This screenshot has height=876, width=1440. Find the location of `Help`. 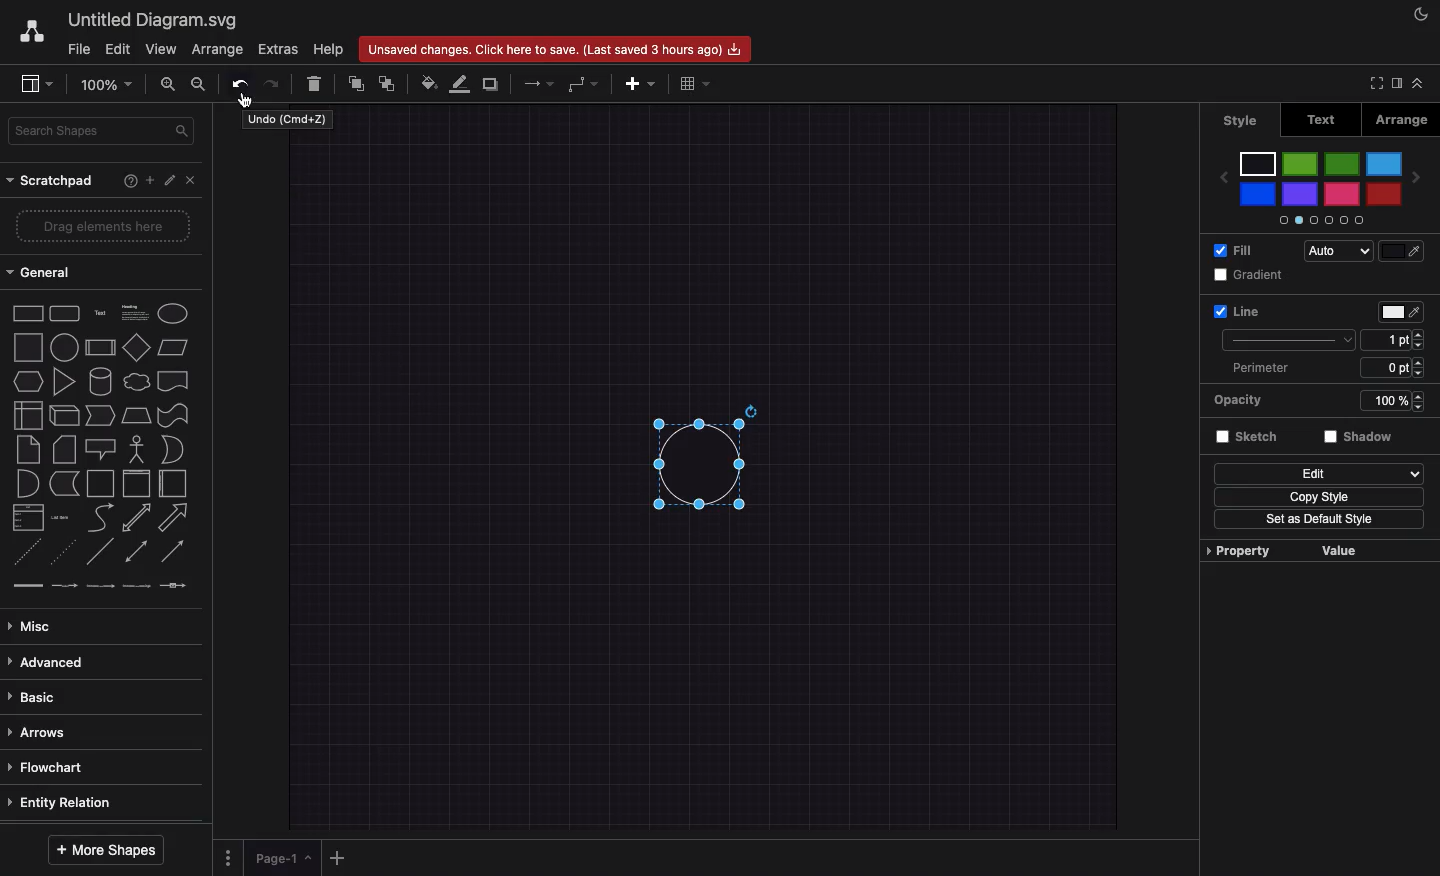

Help is located at coordinates (127, 183).